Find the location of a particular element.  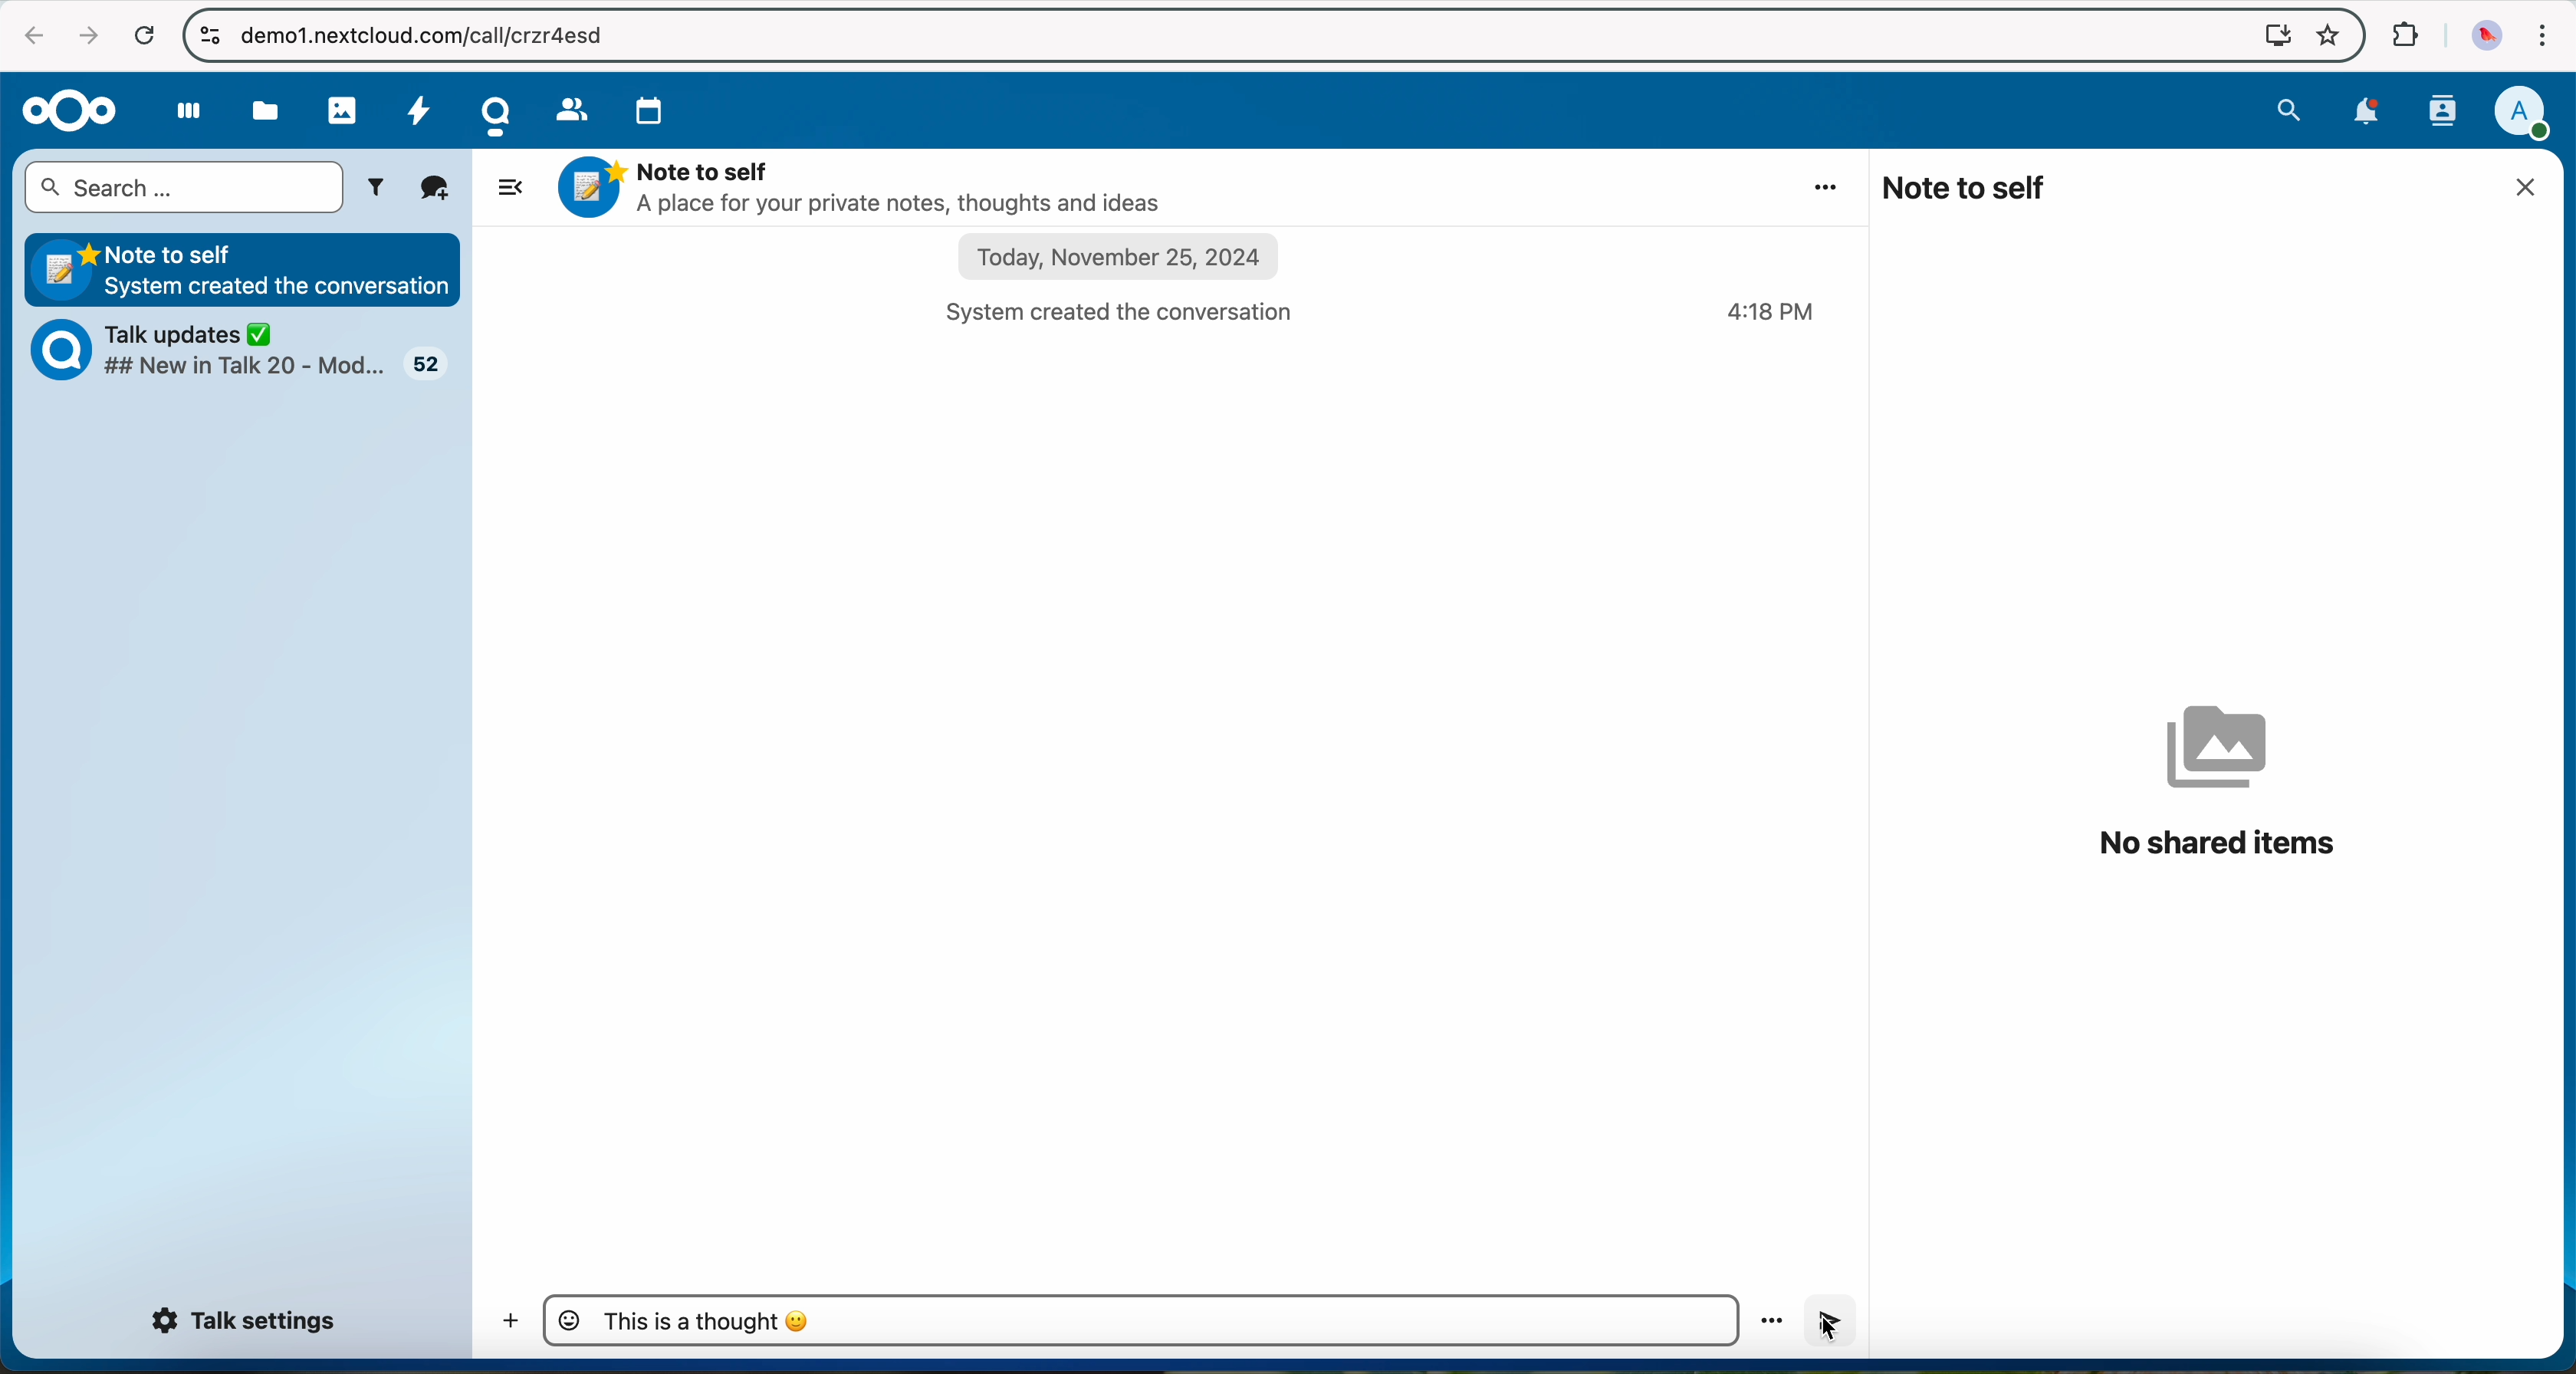

favorites is located at coordinates (2326, 36).